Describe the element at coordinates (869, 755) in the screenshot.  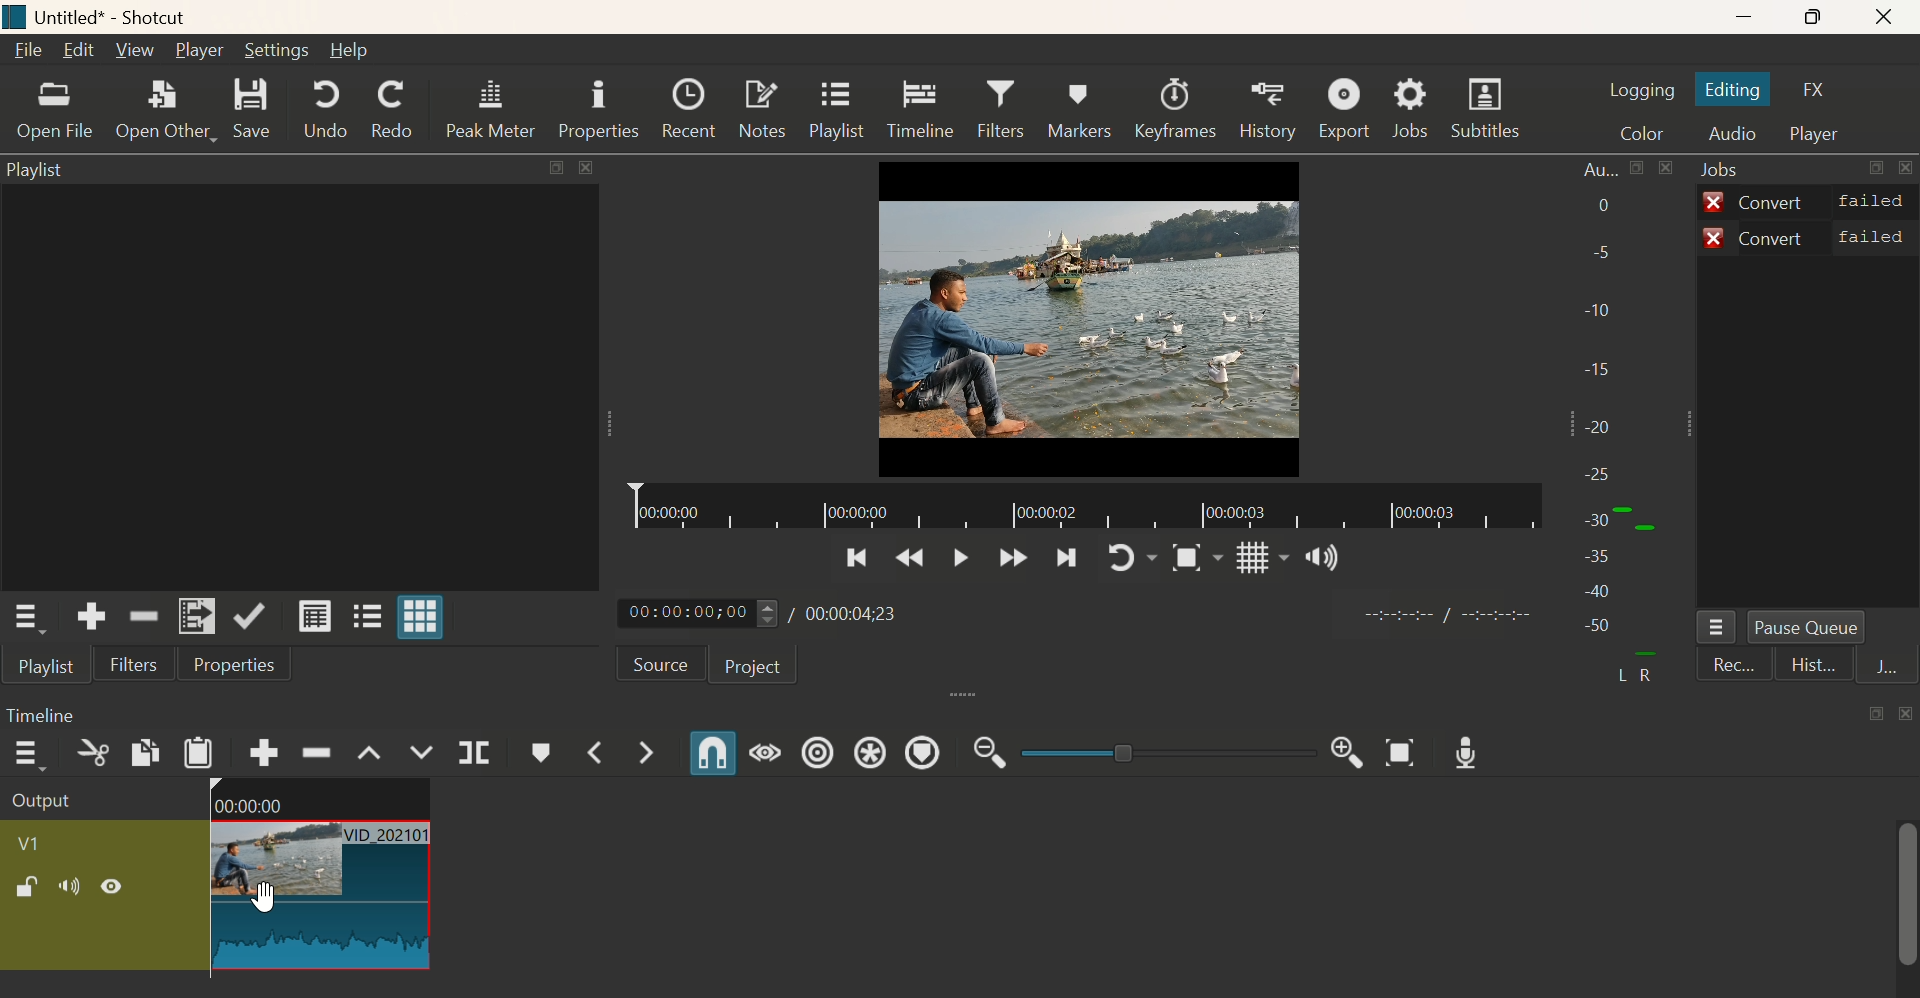
I see `` at that location.